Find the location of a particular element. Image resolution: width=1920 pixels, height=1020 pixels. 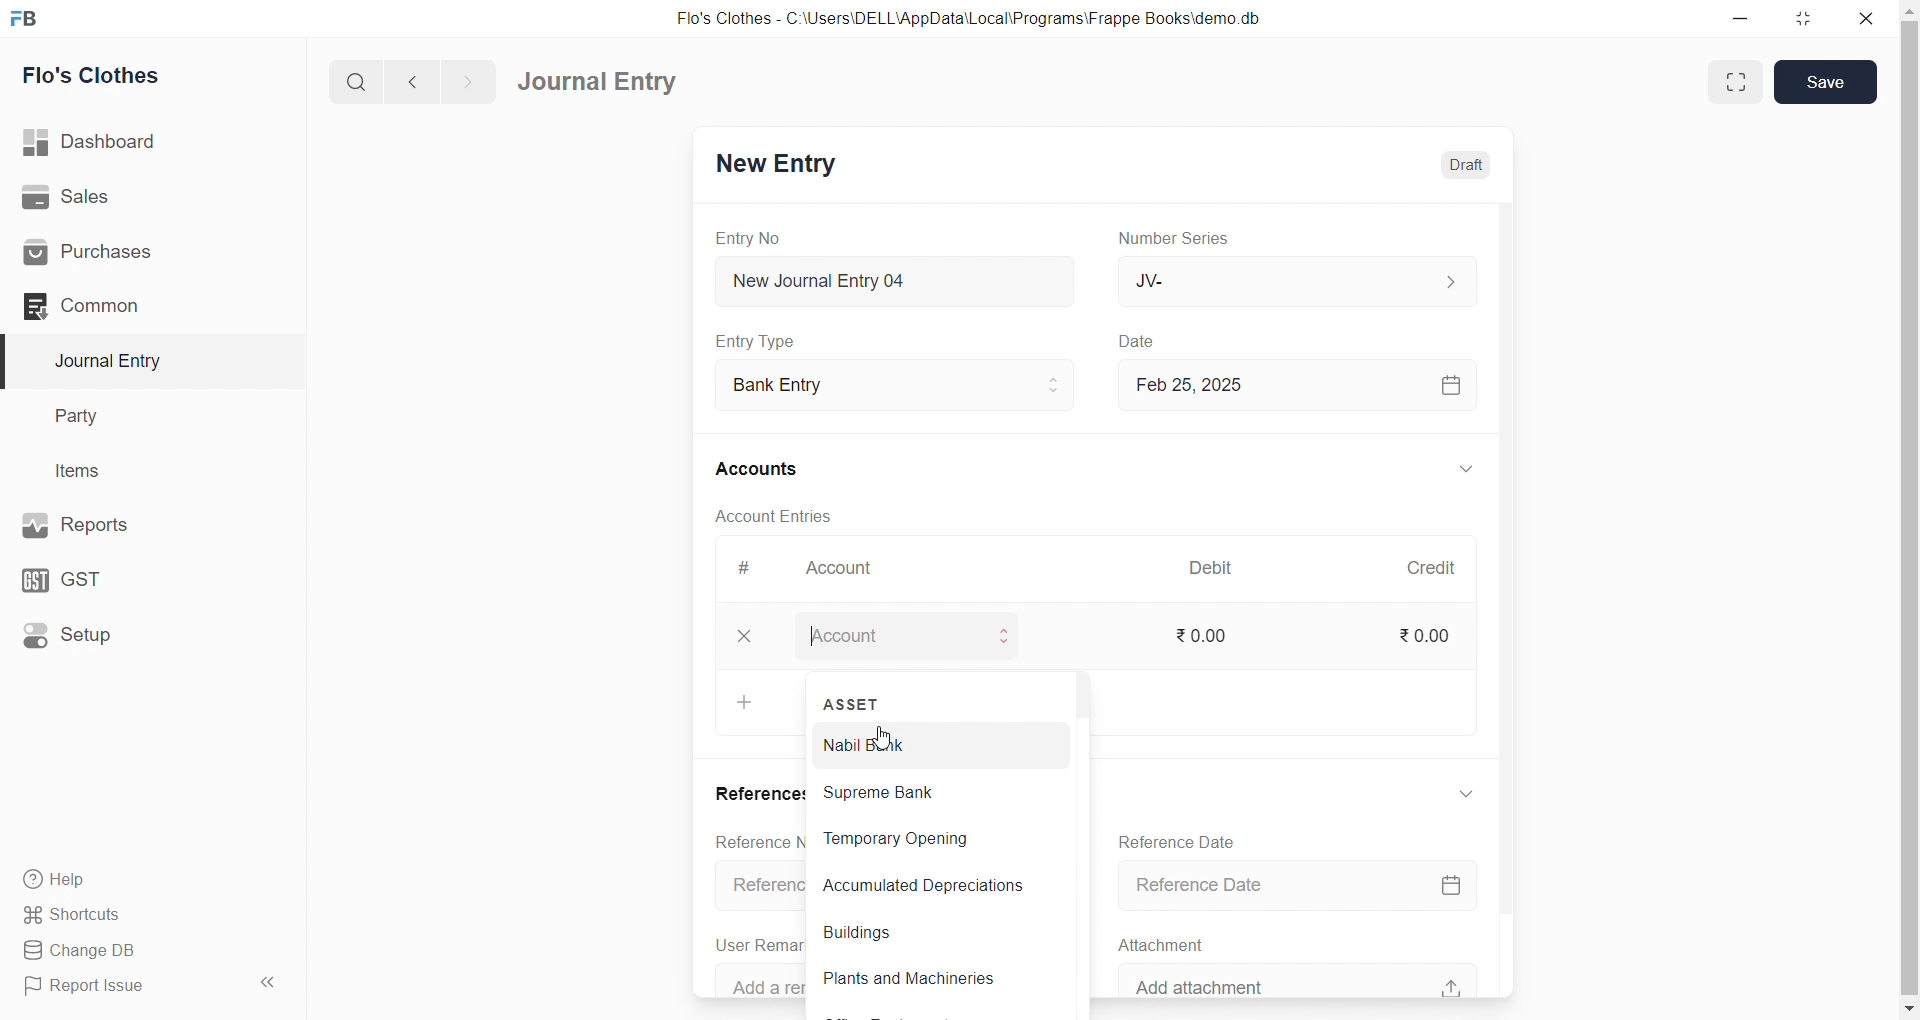

Expand/Collapse is located at coordinates (1463, 471).